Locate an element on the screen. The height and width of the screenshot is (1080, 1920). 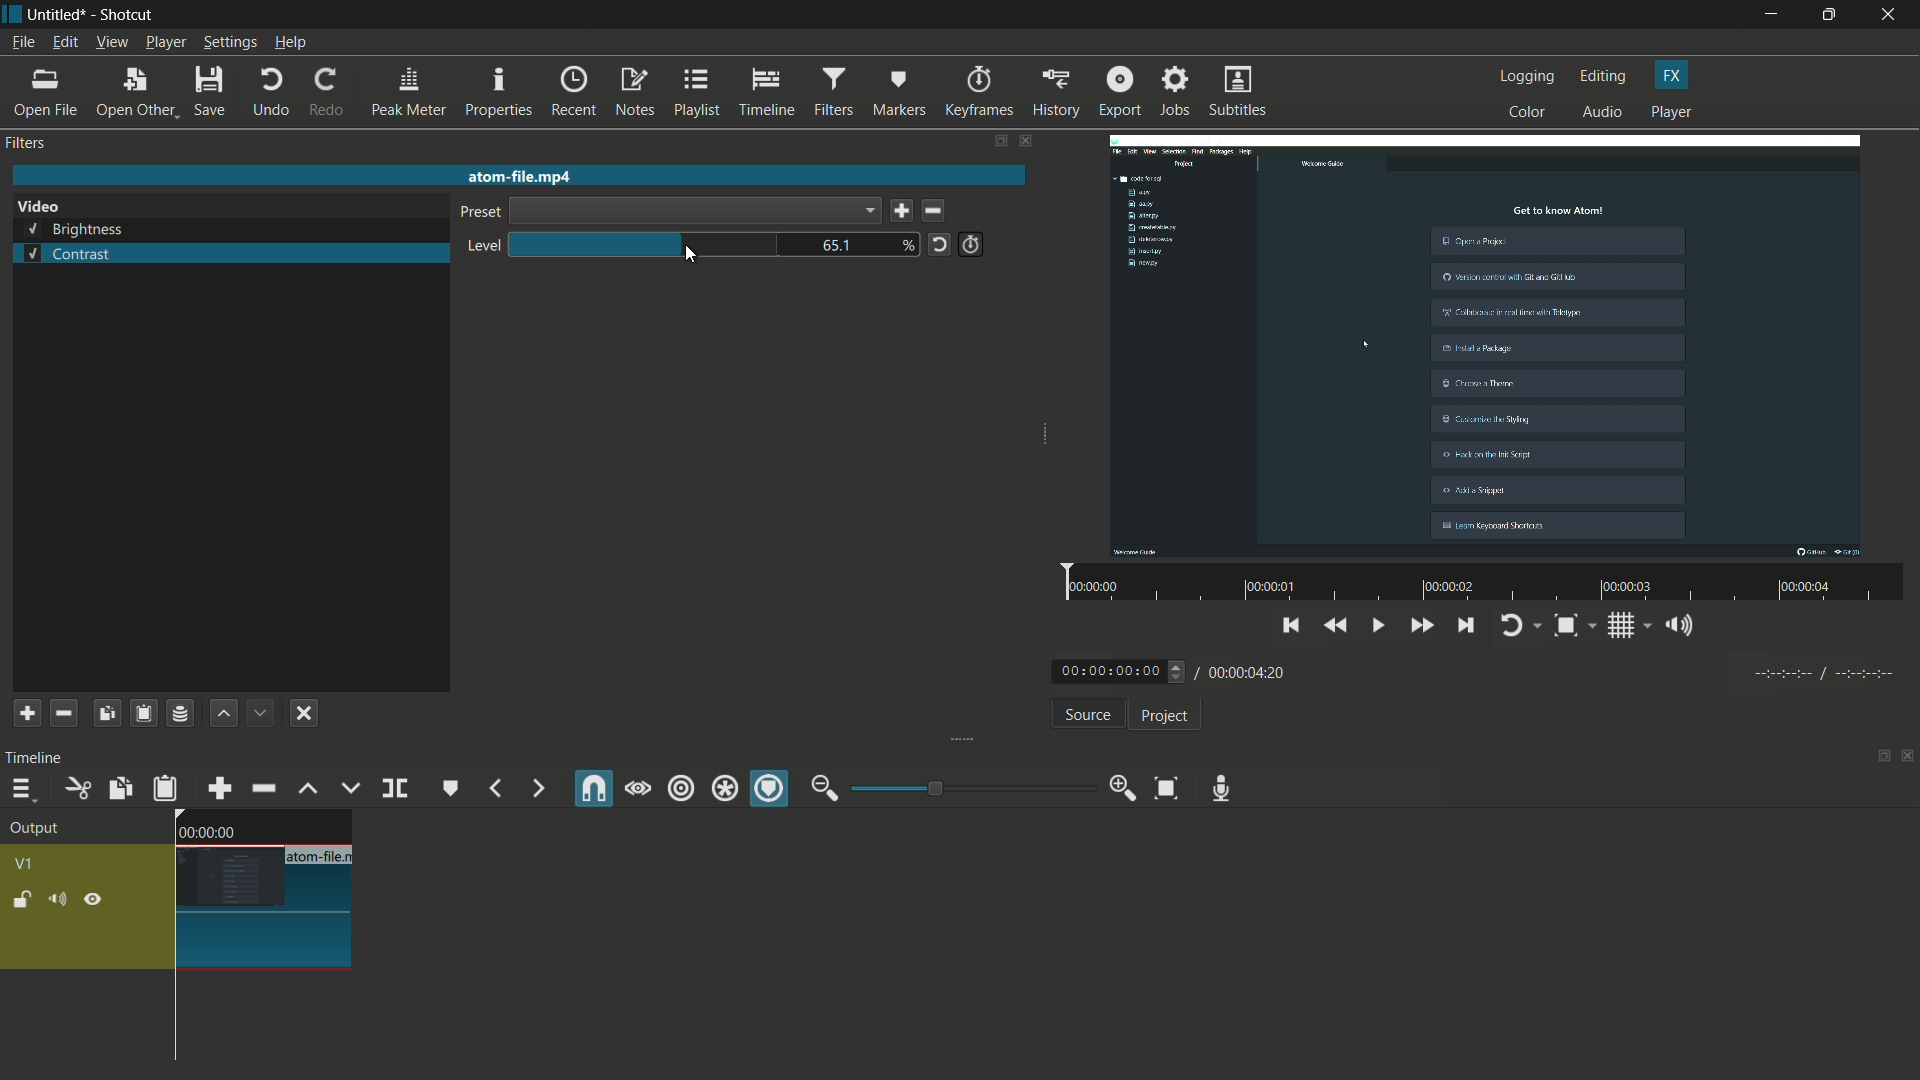
history is located at coordinates (1053, 92).